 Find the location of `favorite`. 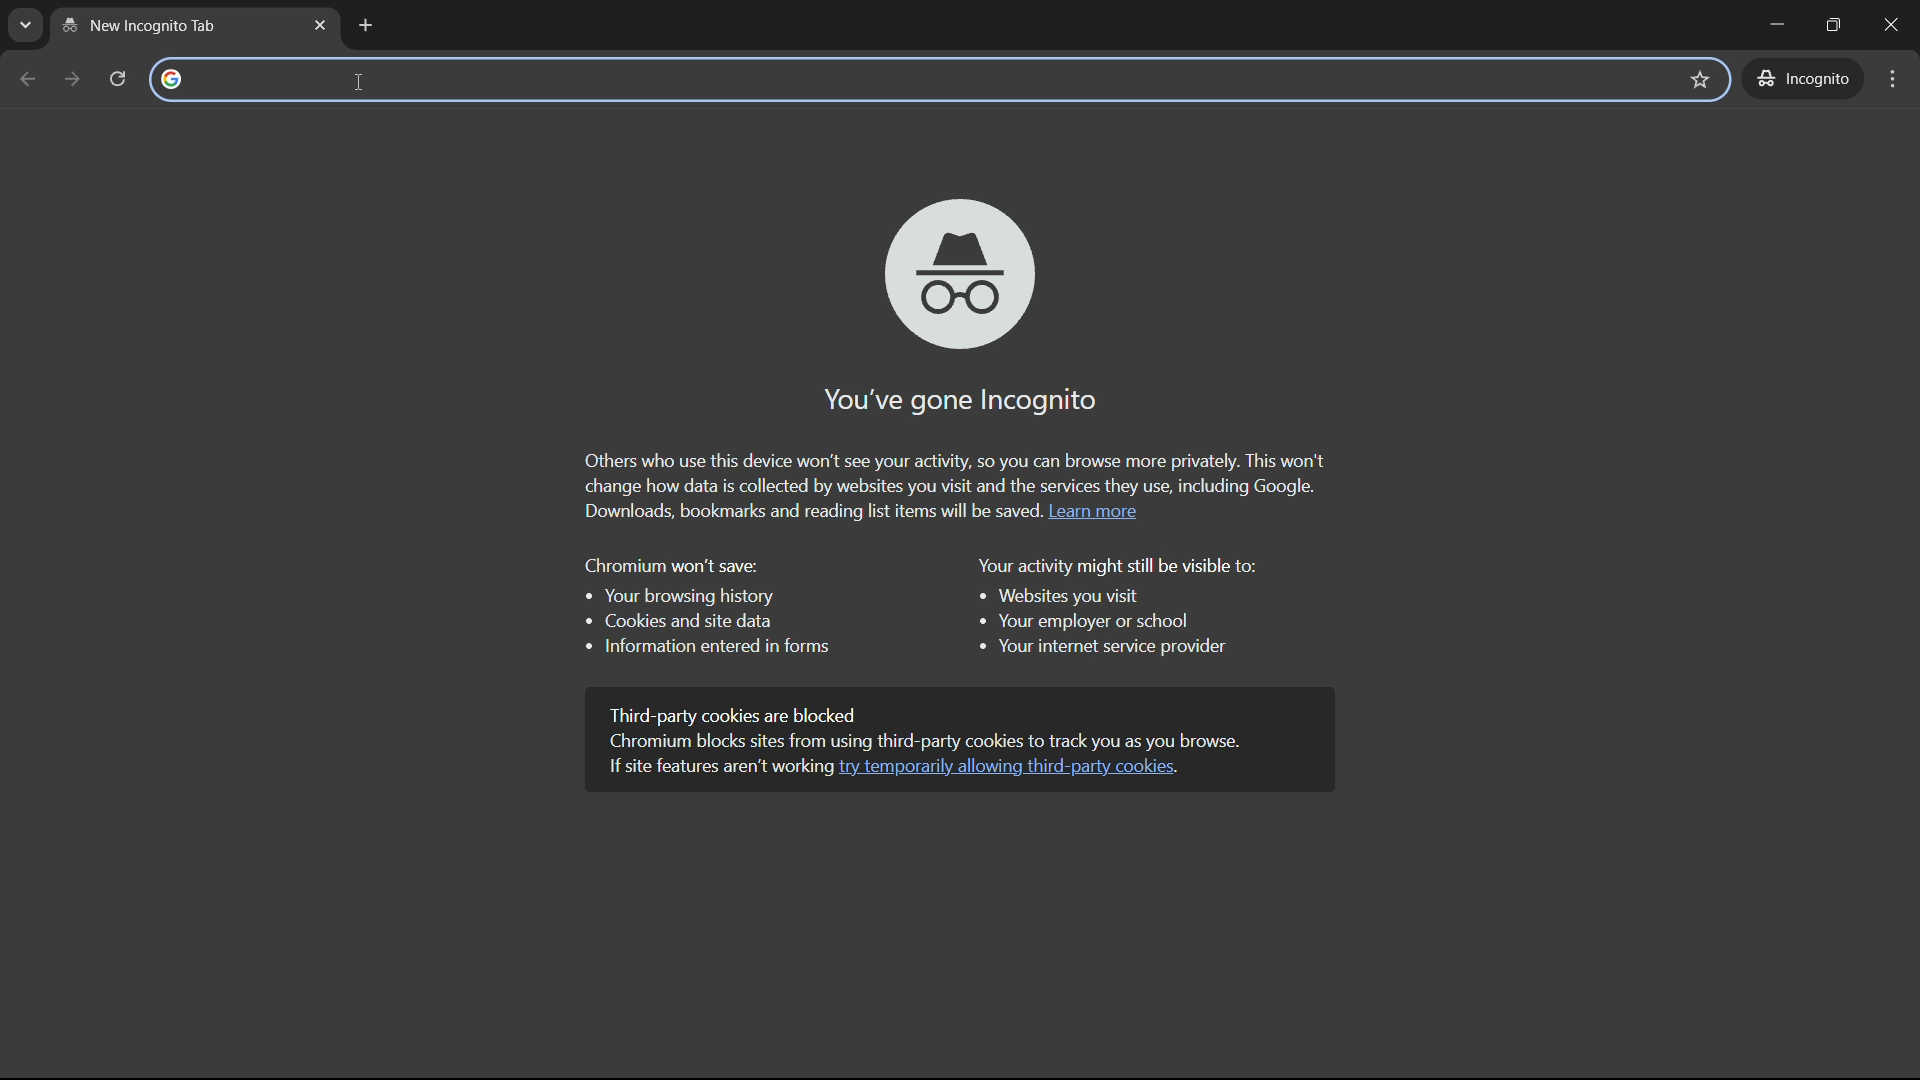

favorite is located at coordinates (1703, 78).